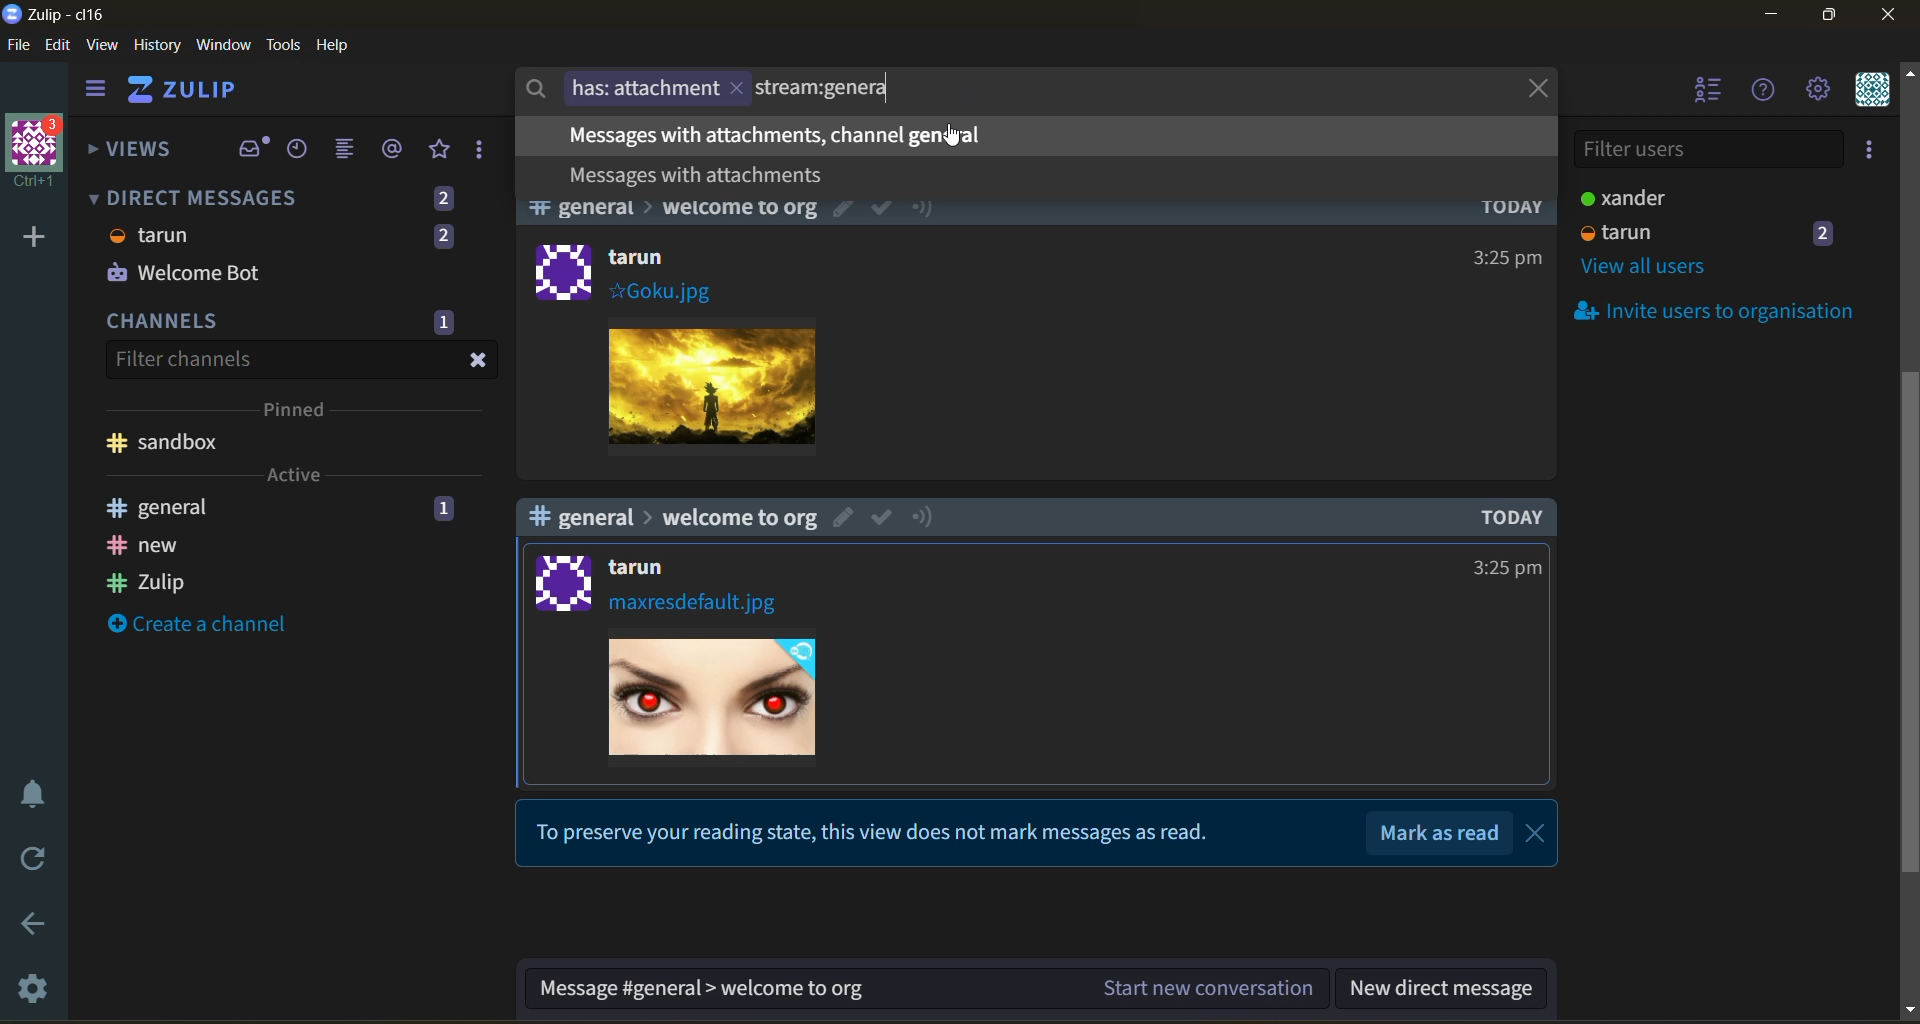 This screenshot has height=1024, width=1920. I want to click on mentions, so click(394, 149).